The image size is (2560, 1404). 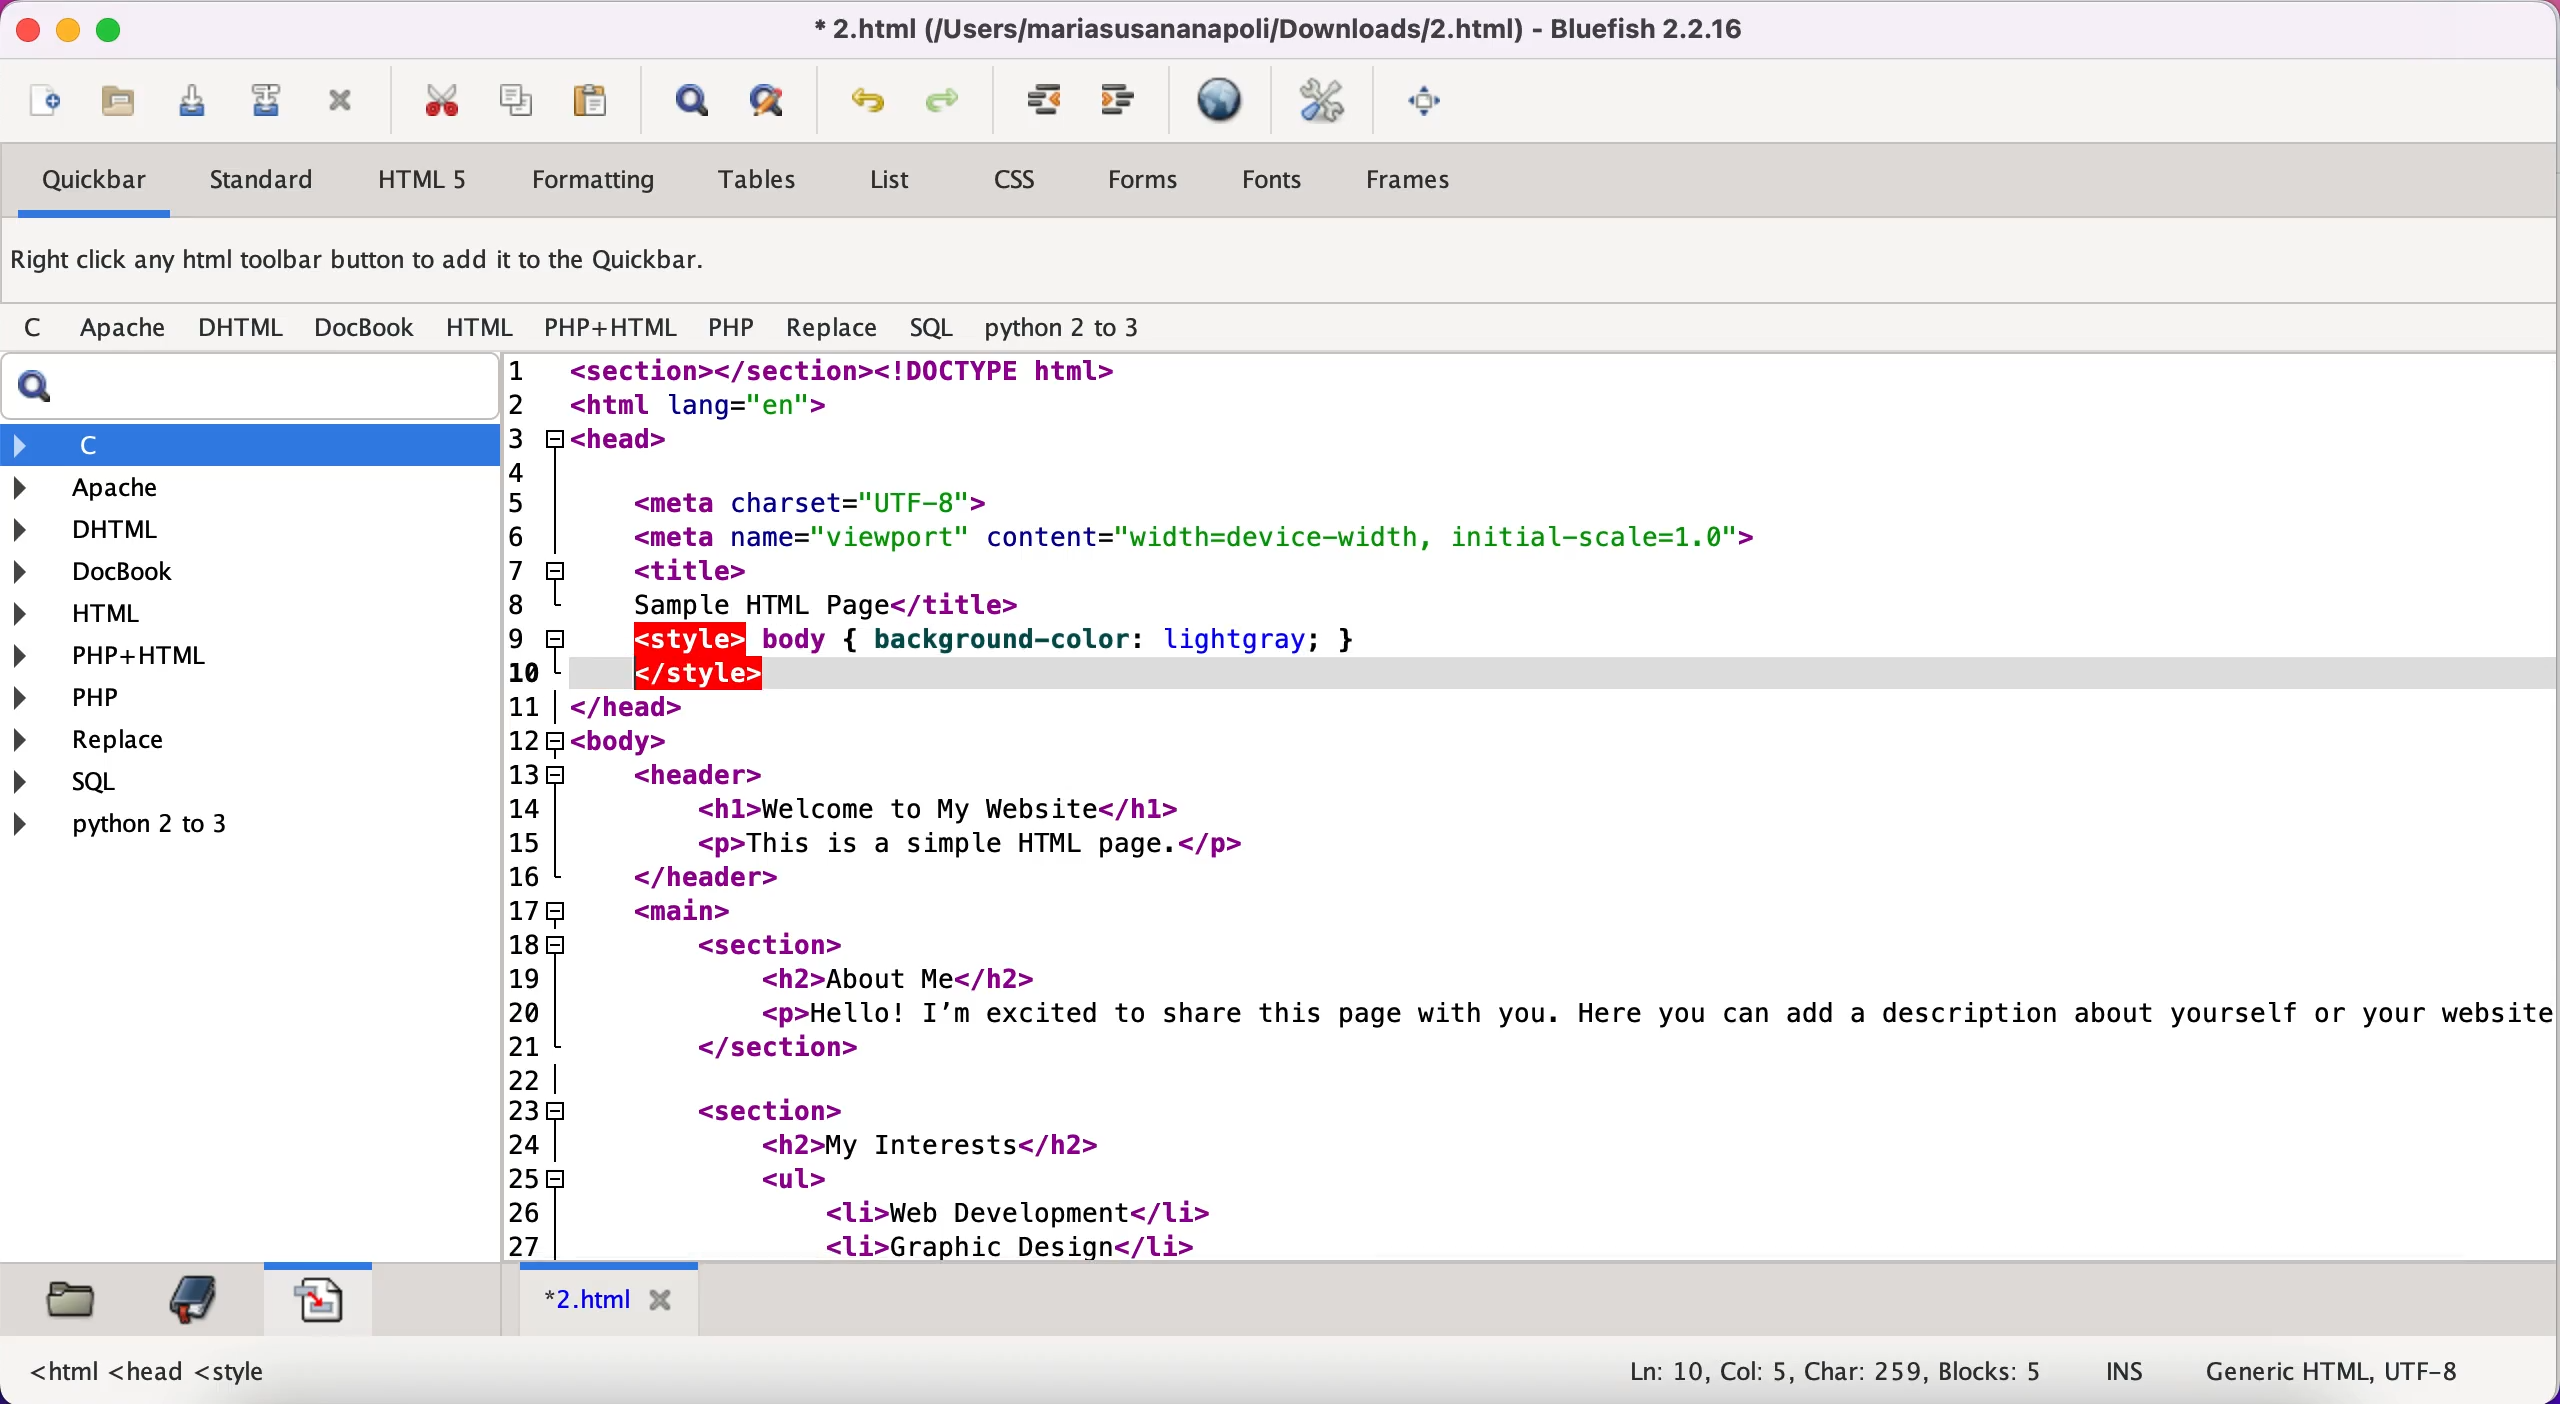 What do you see at coordinates (1414, 180) in the screenshot?
I see `frames` at bounding box center [1414, 180].